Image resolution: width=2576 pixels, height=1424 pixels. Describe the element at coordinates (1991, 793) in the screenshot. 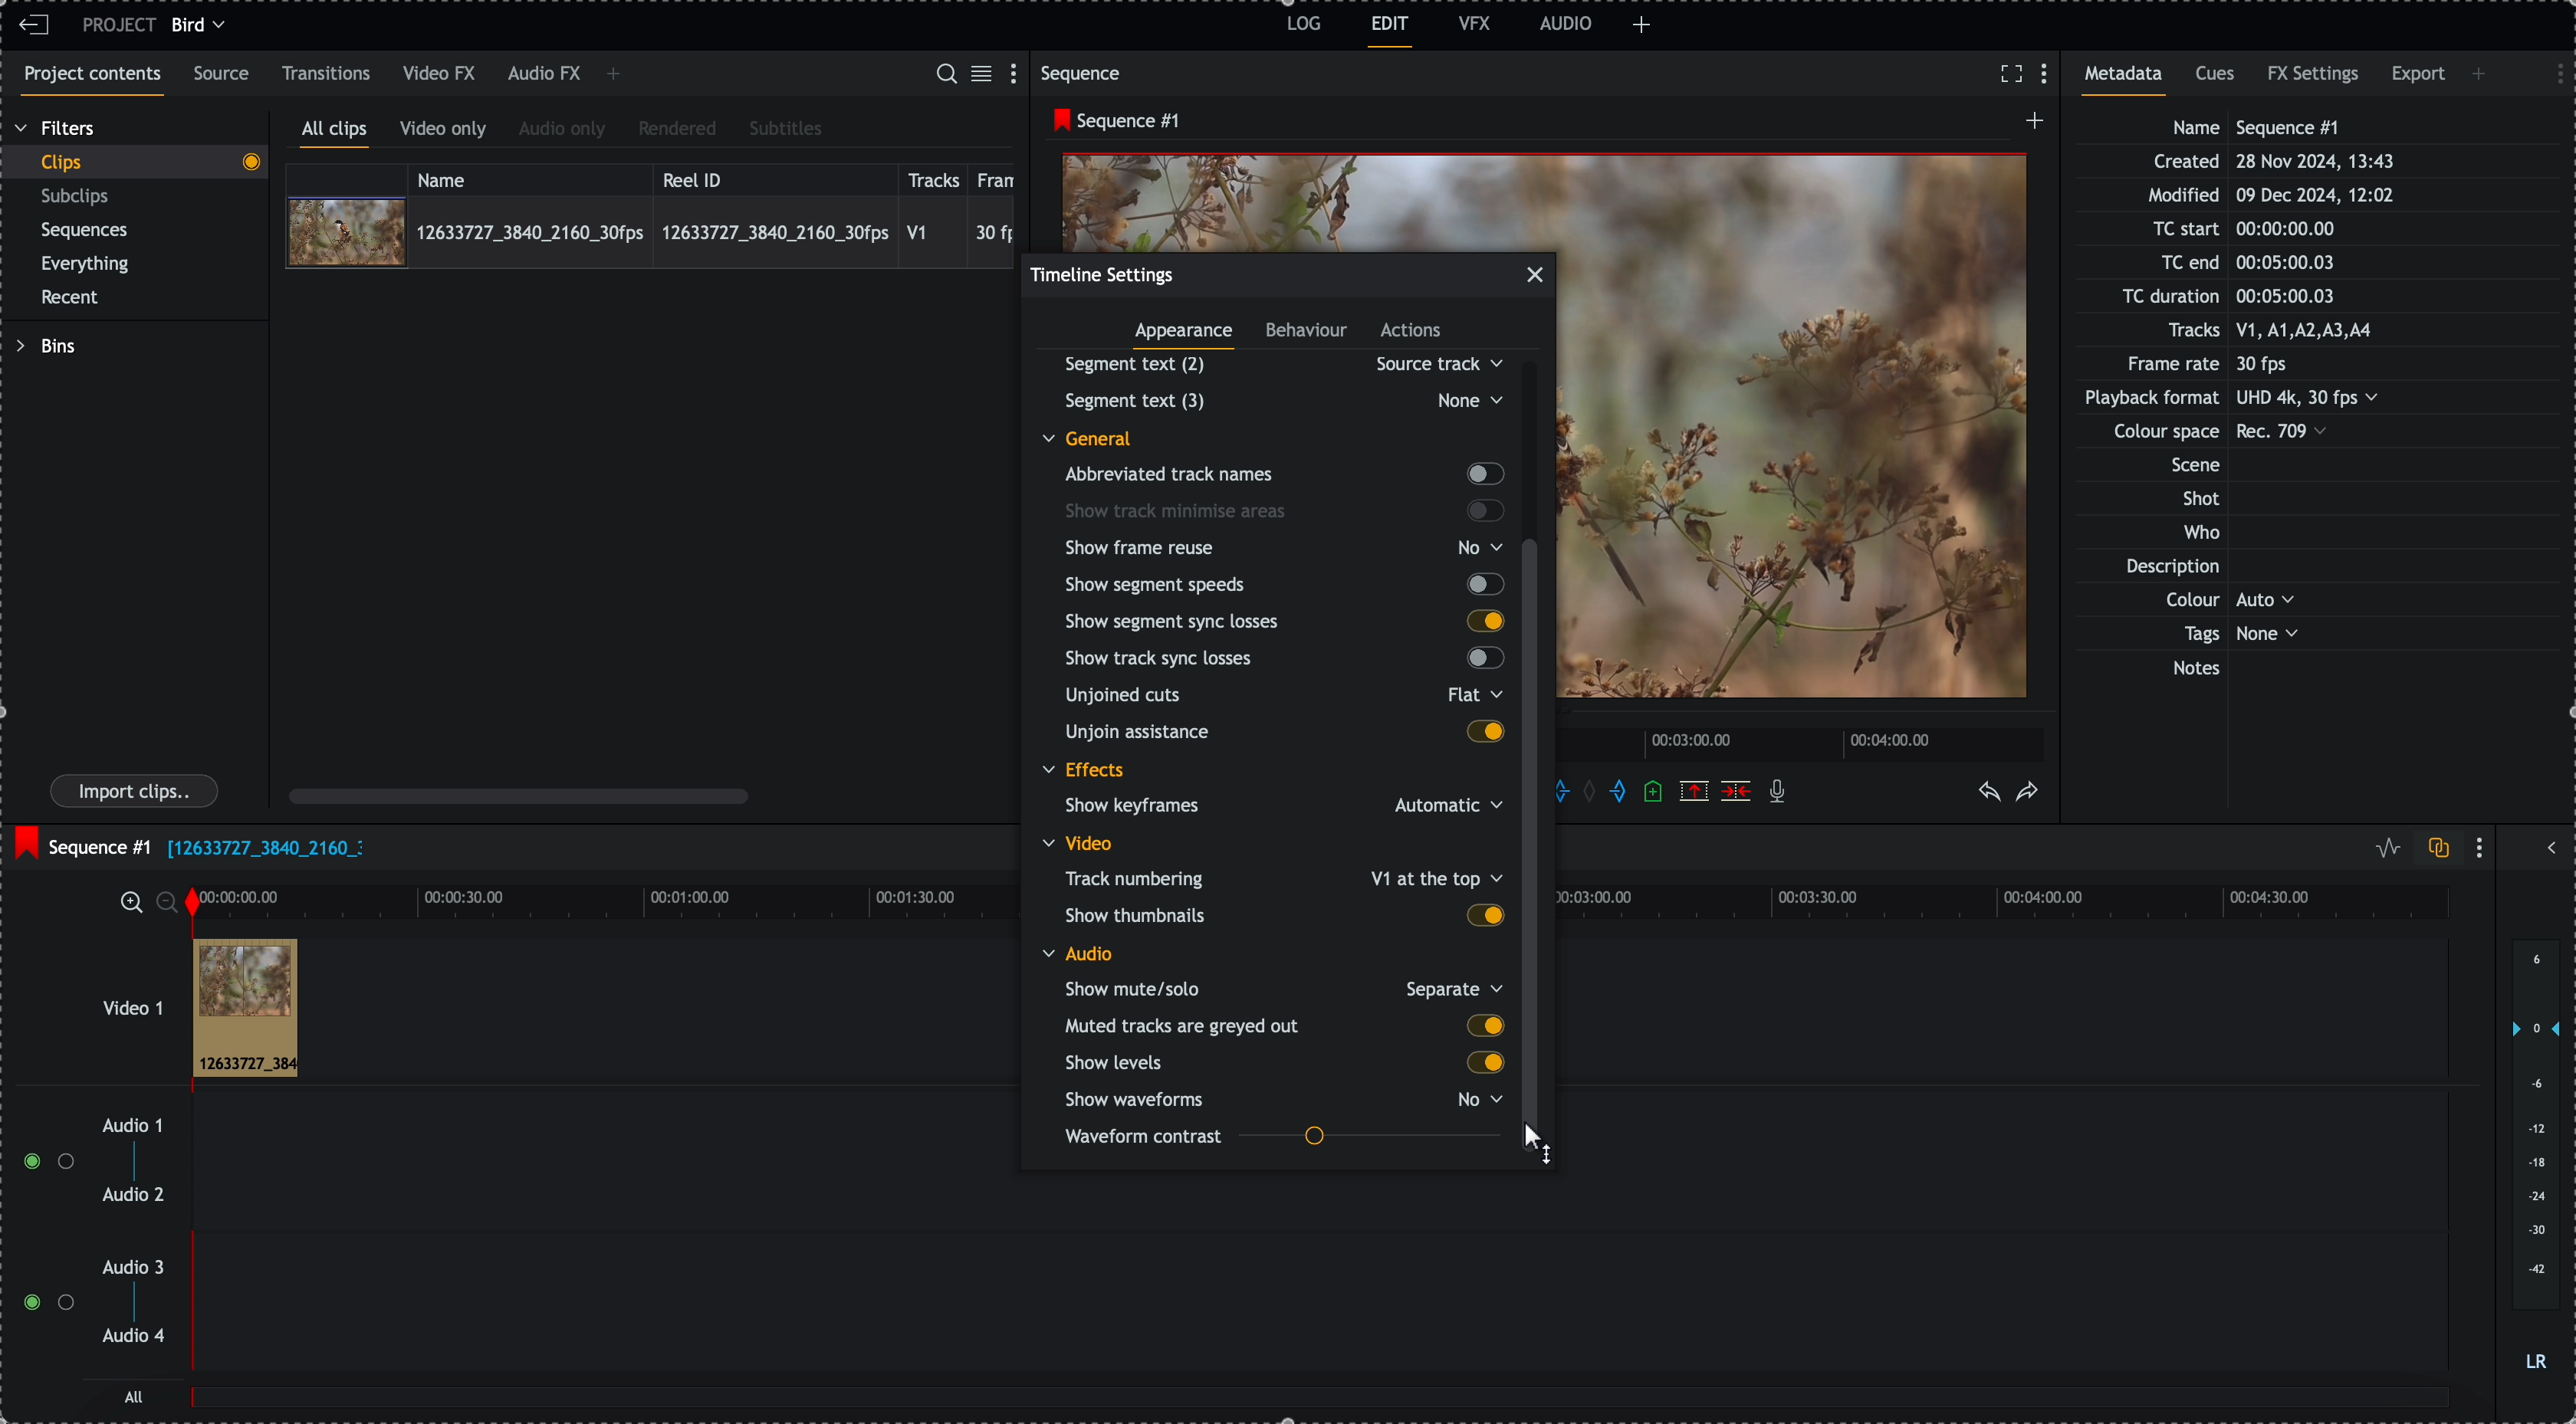

I see `undo` at that location.